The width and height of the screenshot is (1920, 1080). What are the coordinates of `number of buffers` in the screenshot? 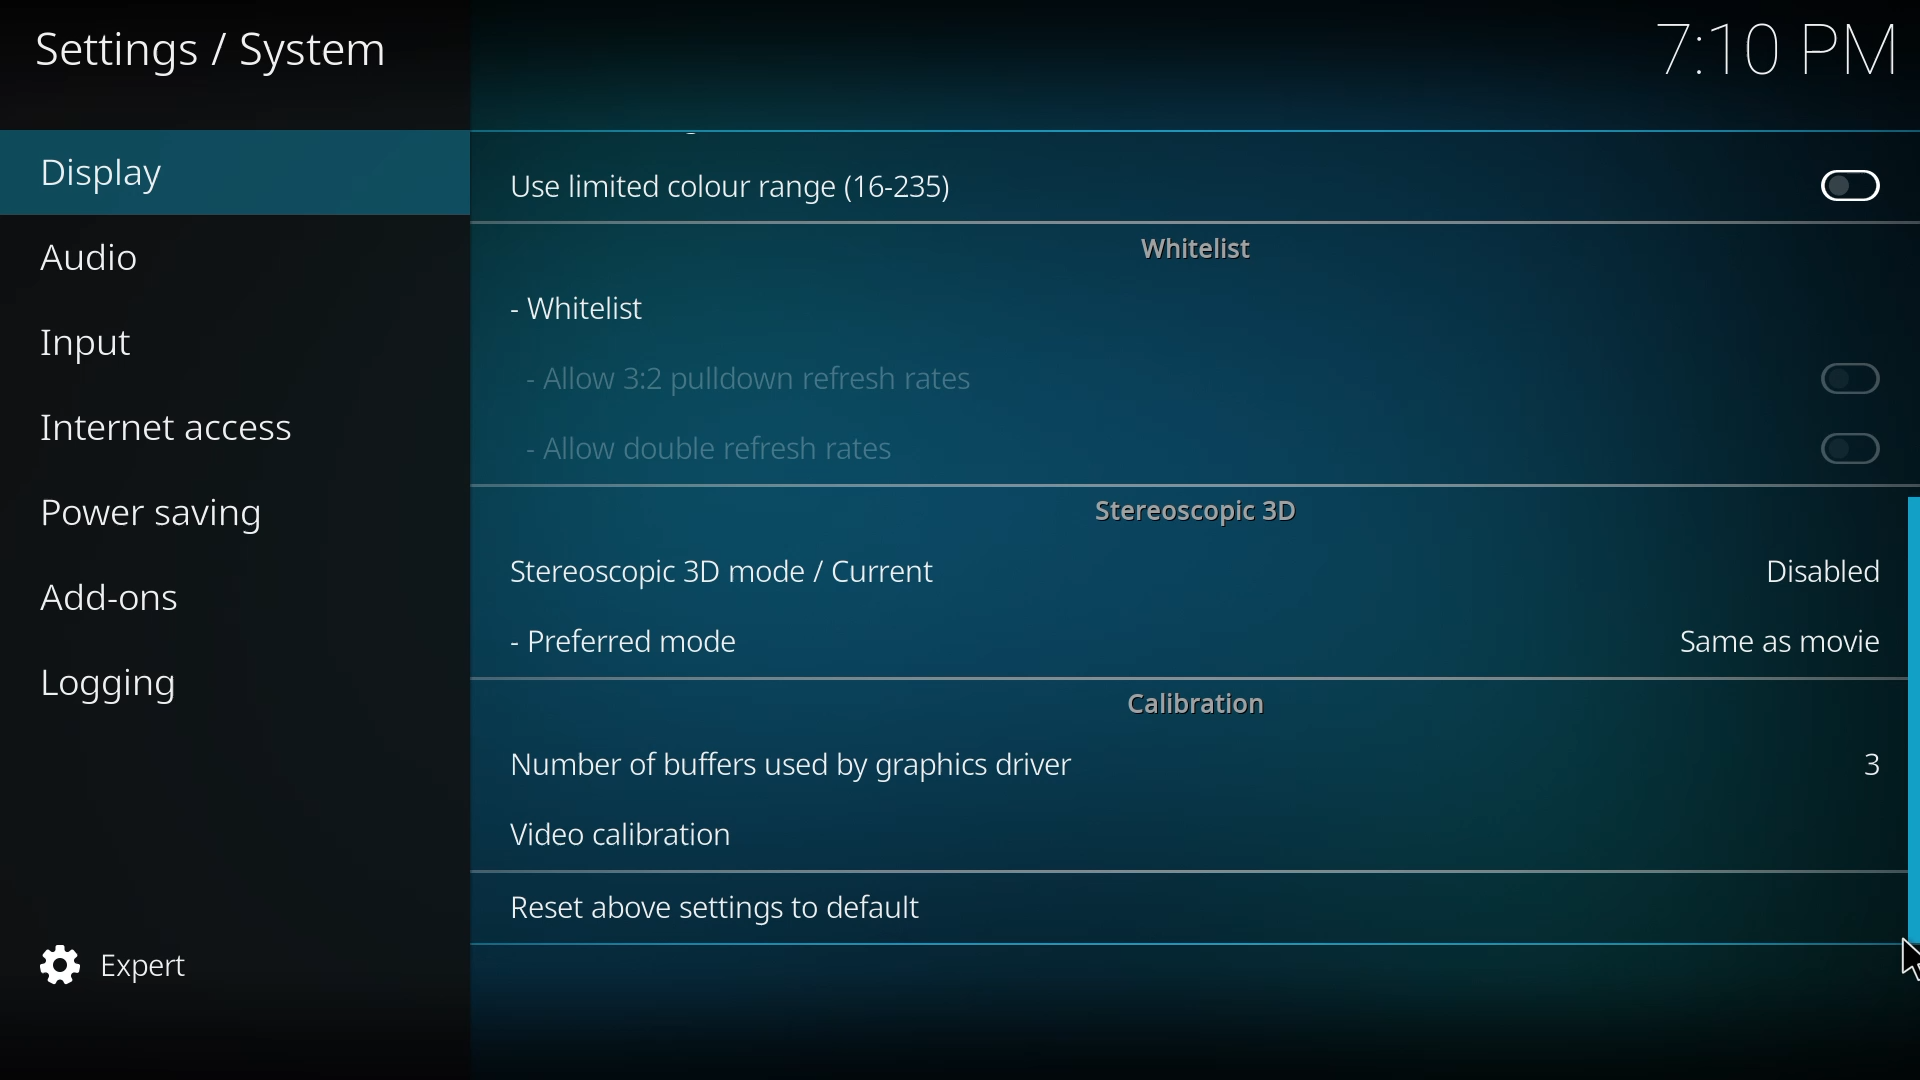 It's located at (786, 764).